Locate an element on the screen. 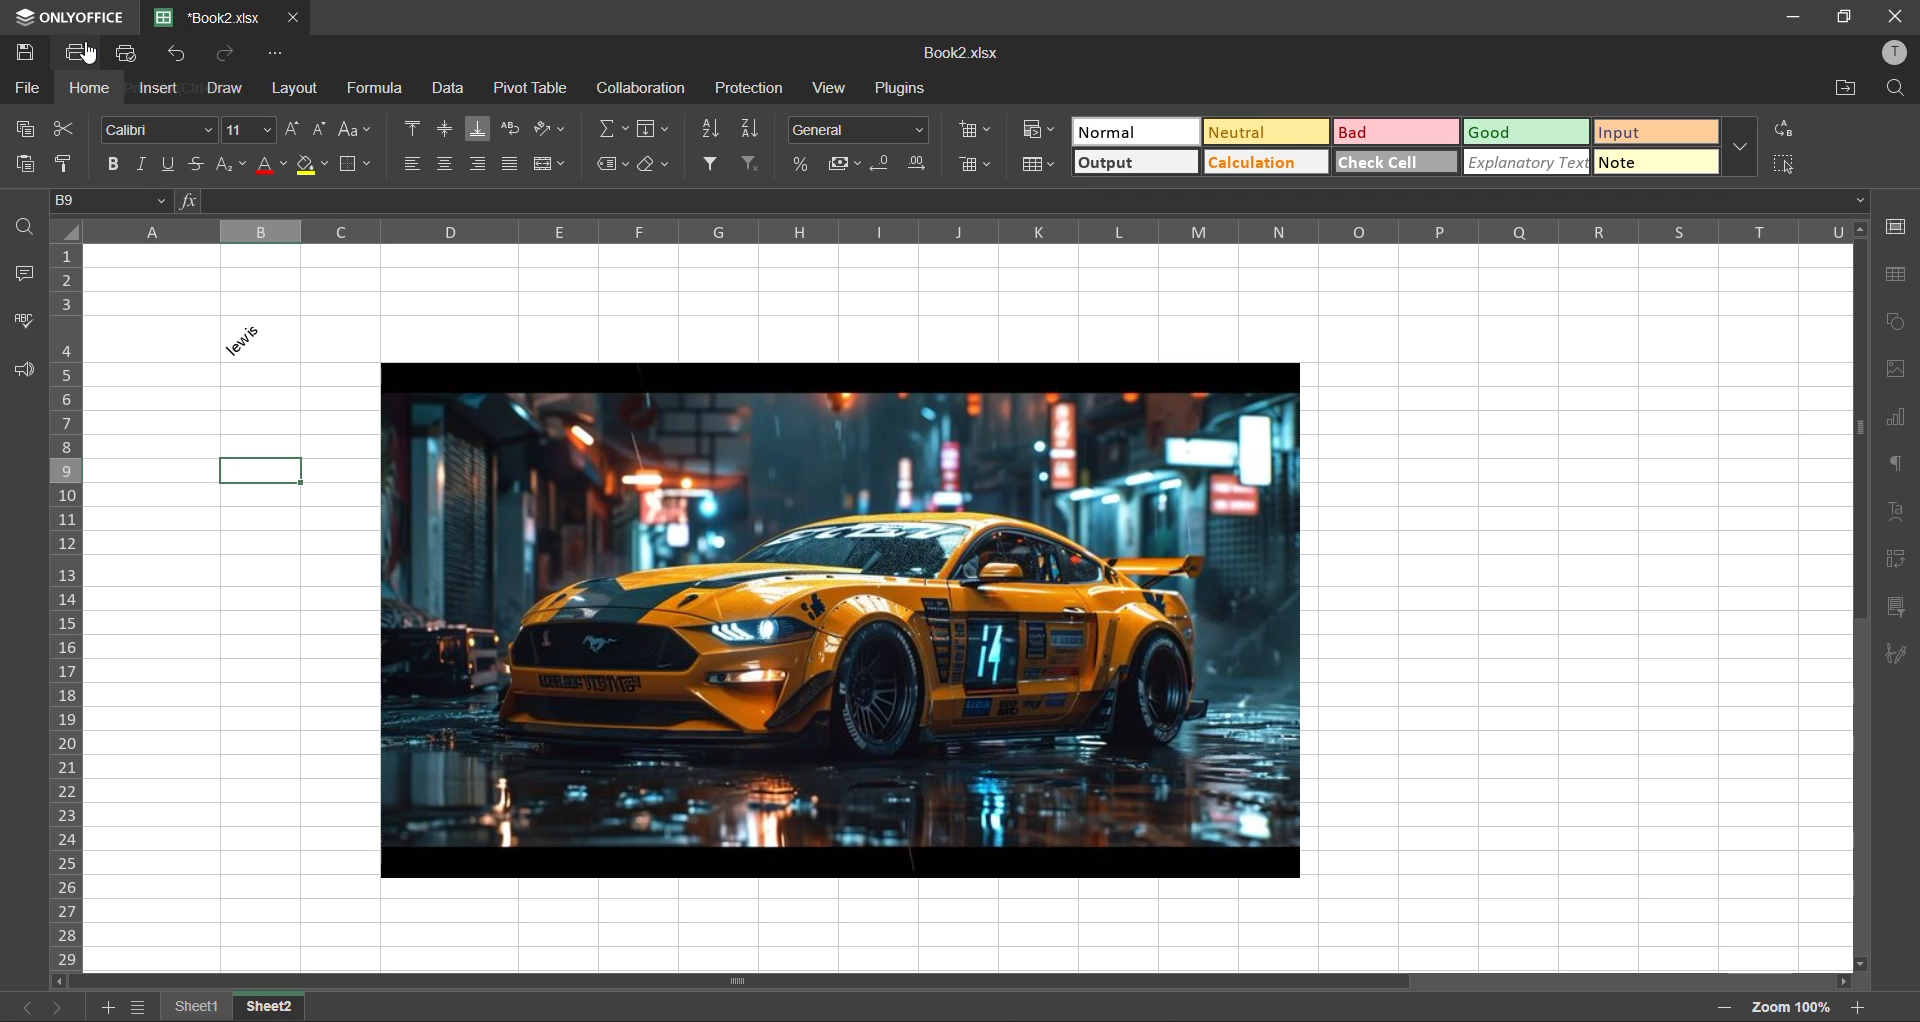 The image size is (1920, 1022). resize is located at coordinates (1842, 19).